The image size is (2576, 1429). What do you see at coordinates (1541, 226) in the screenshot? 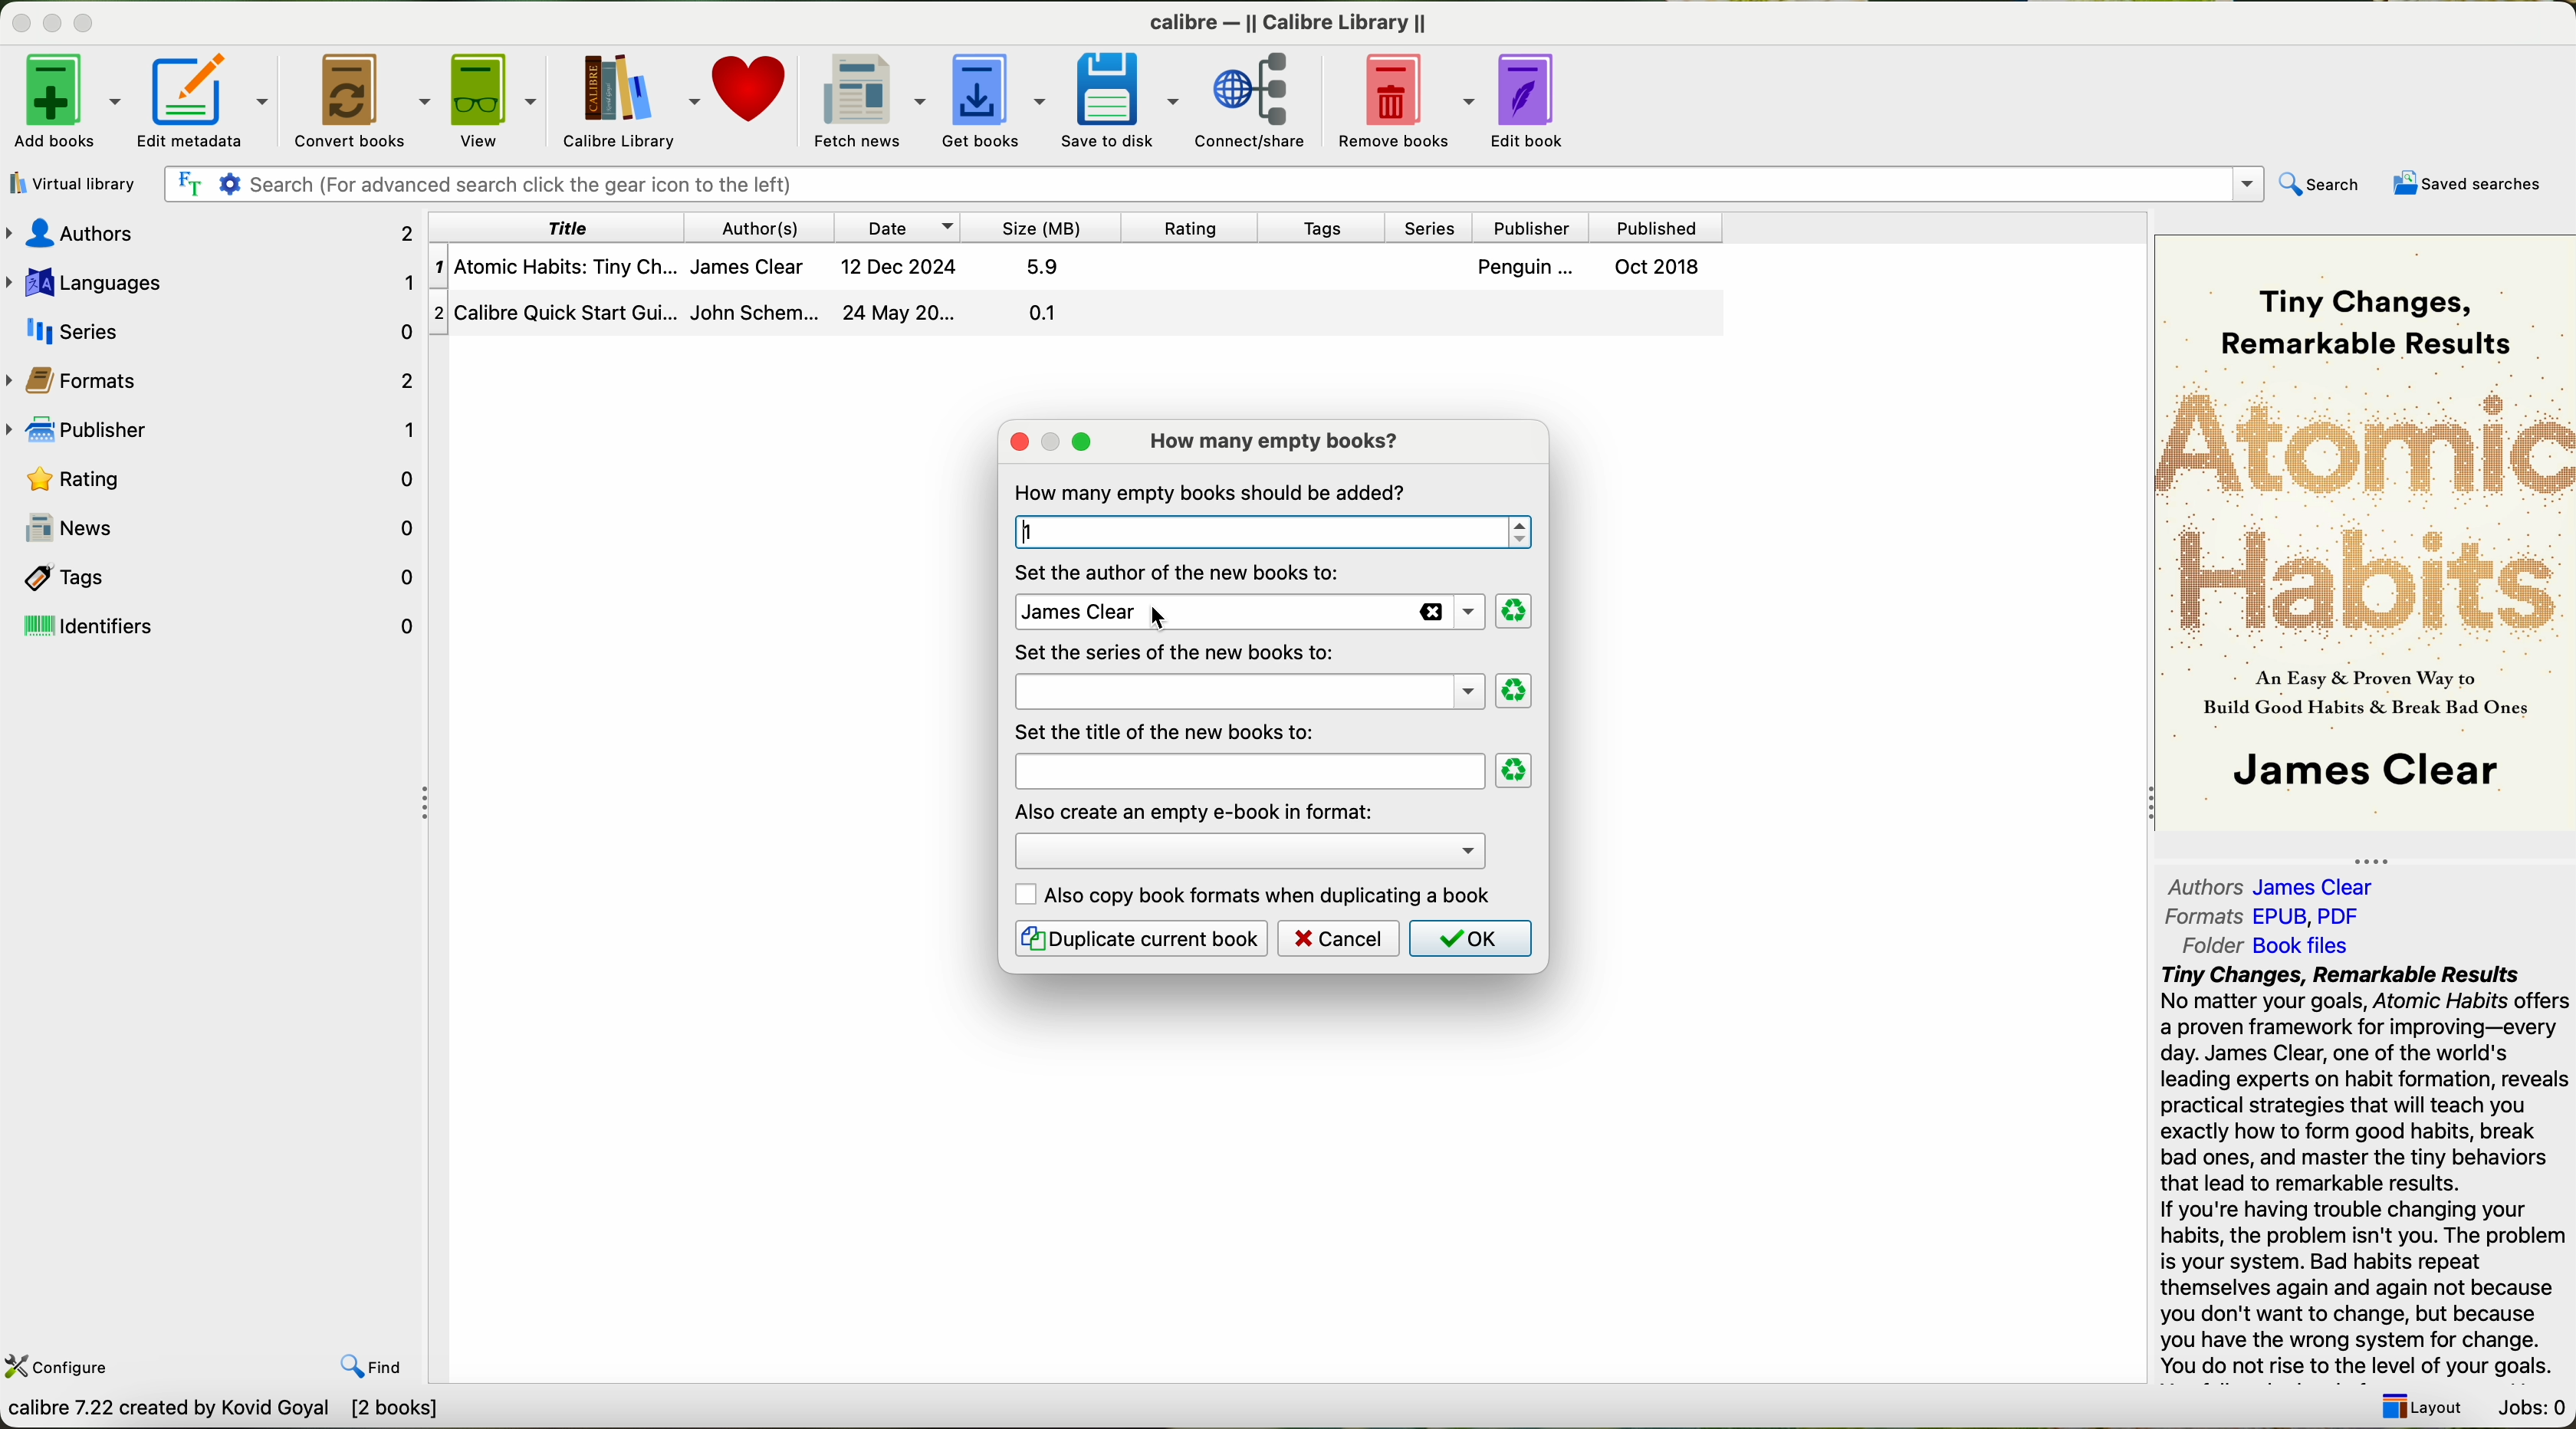
I see `publisher` at bounding box center [1541, 226].